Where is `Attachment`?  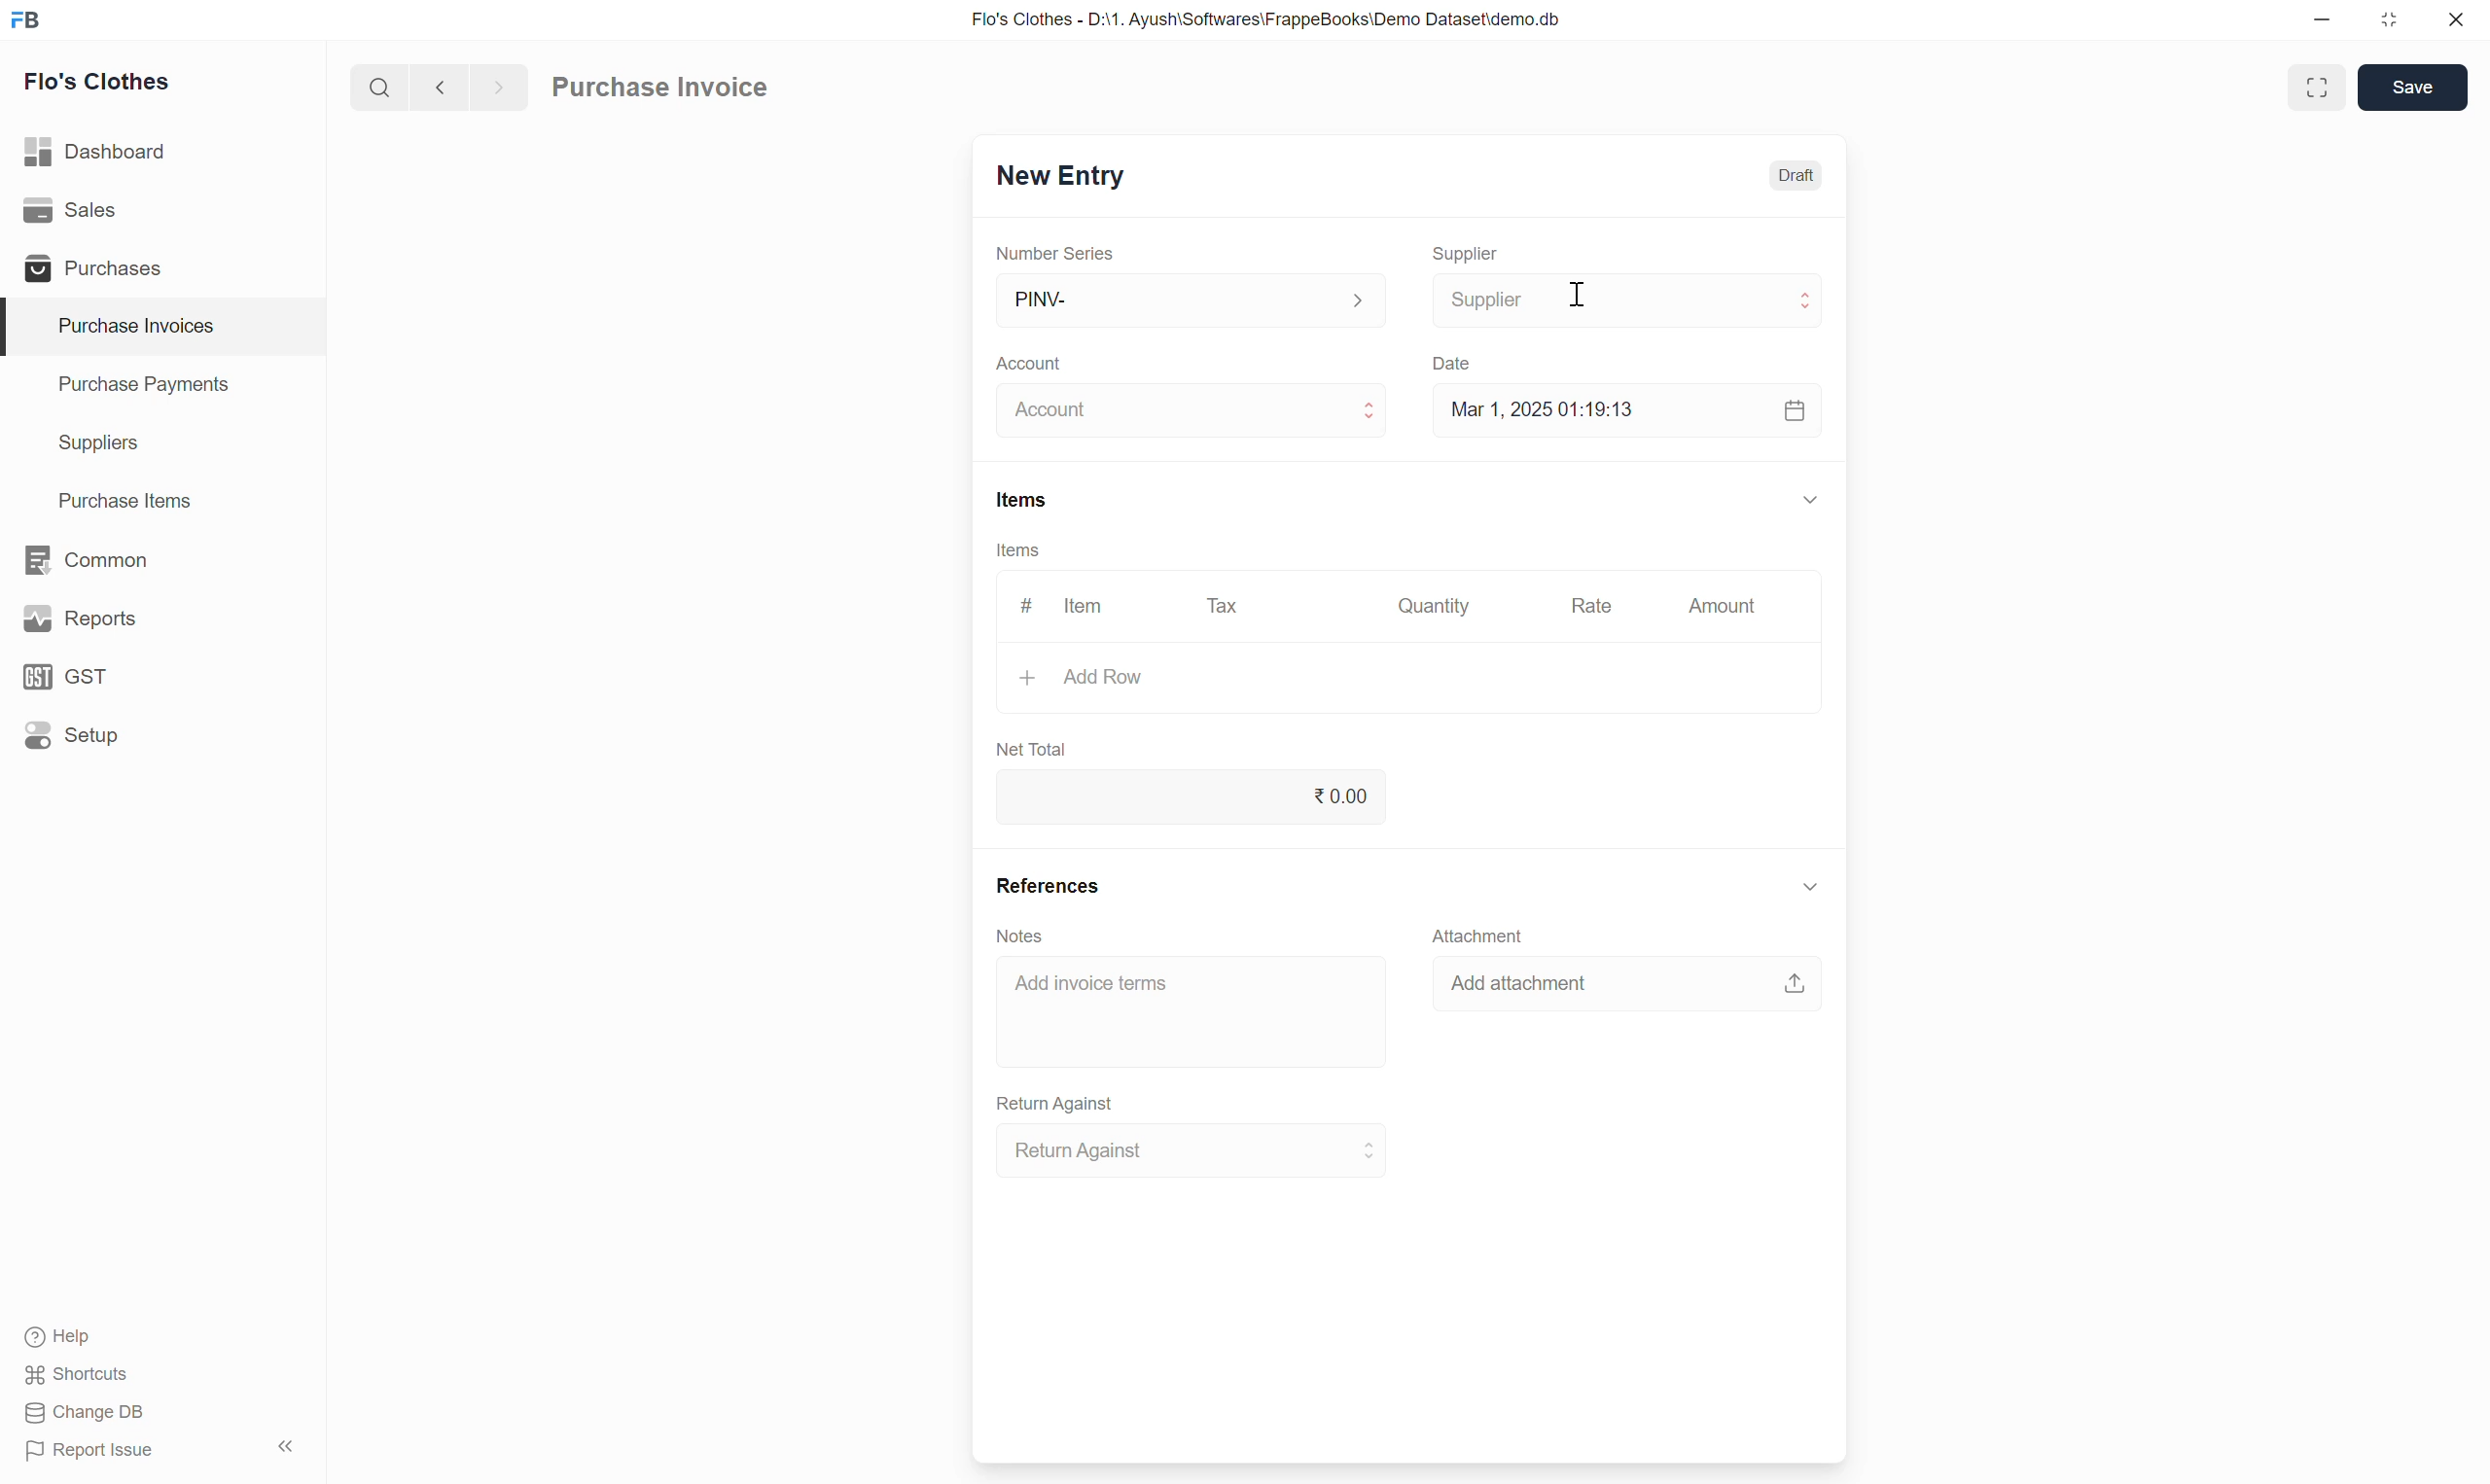
Attachment is located at coordinates (1472, 931).